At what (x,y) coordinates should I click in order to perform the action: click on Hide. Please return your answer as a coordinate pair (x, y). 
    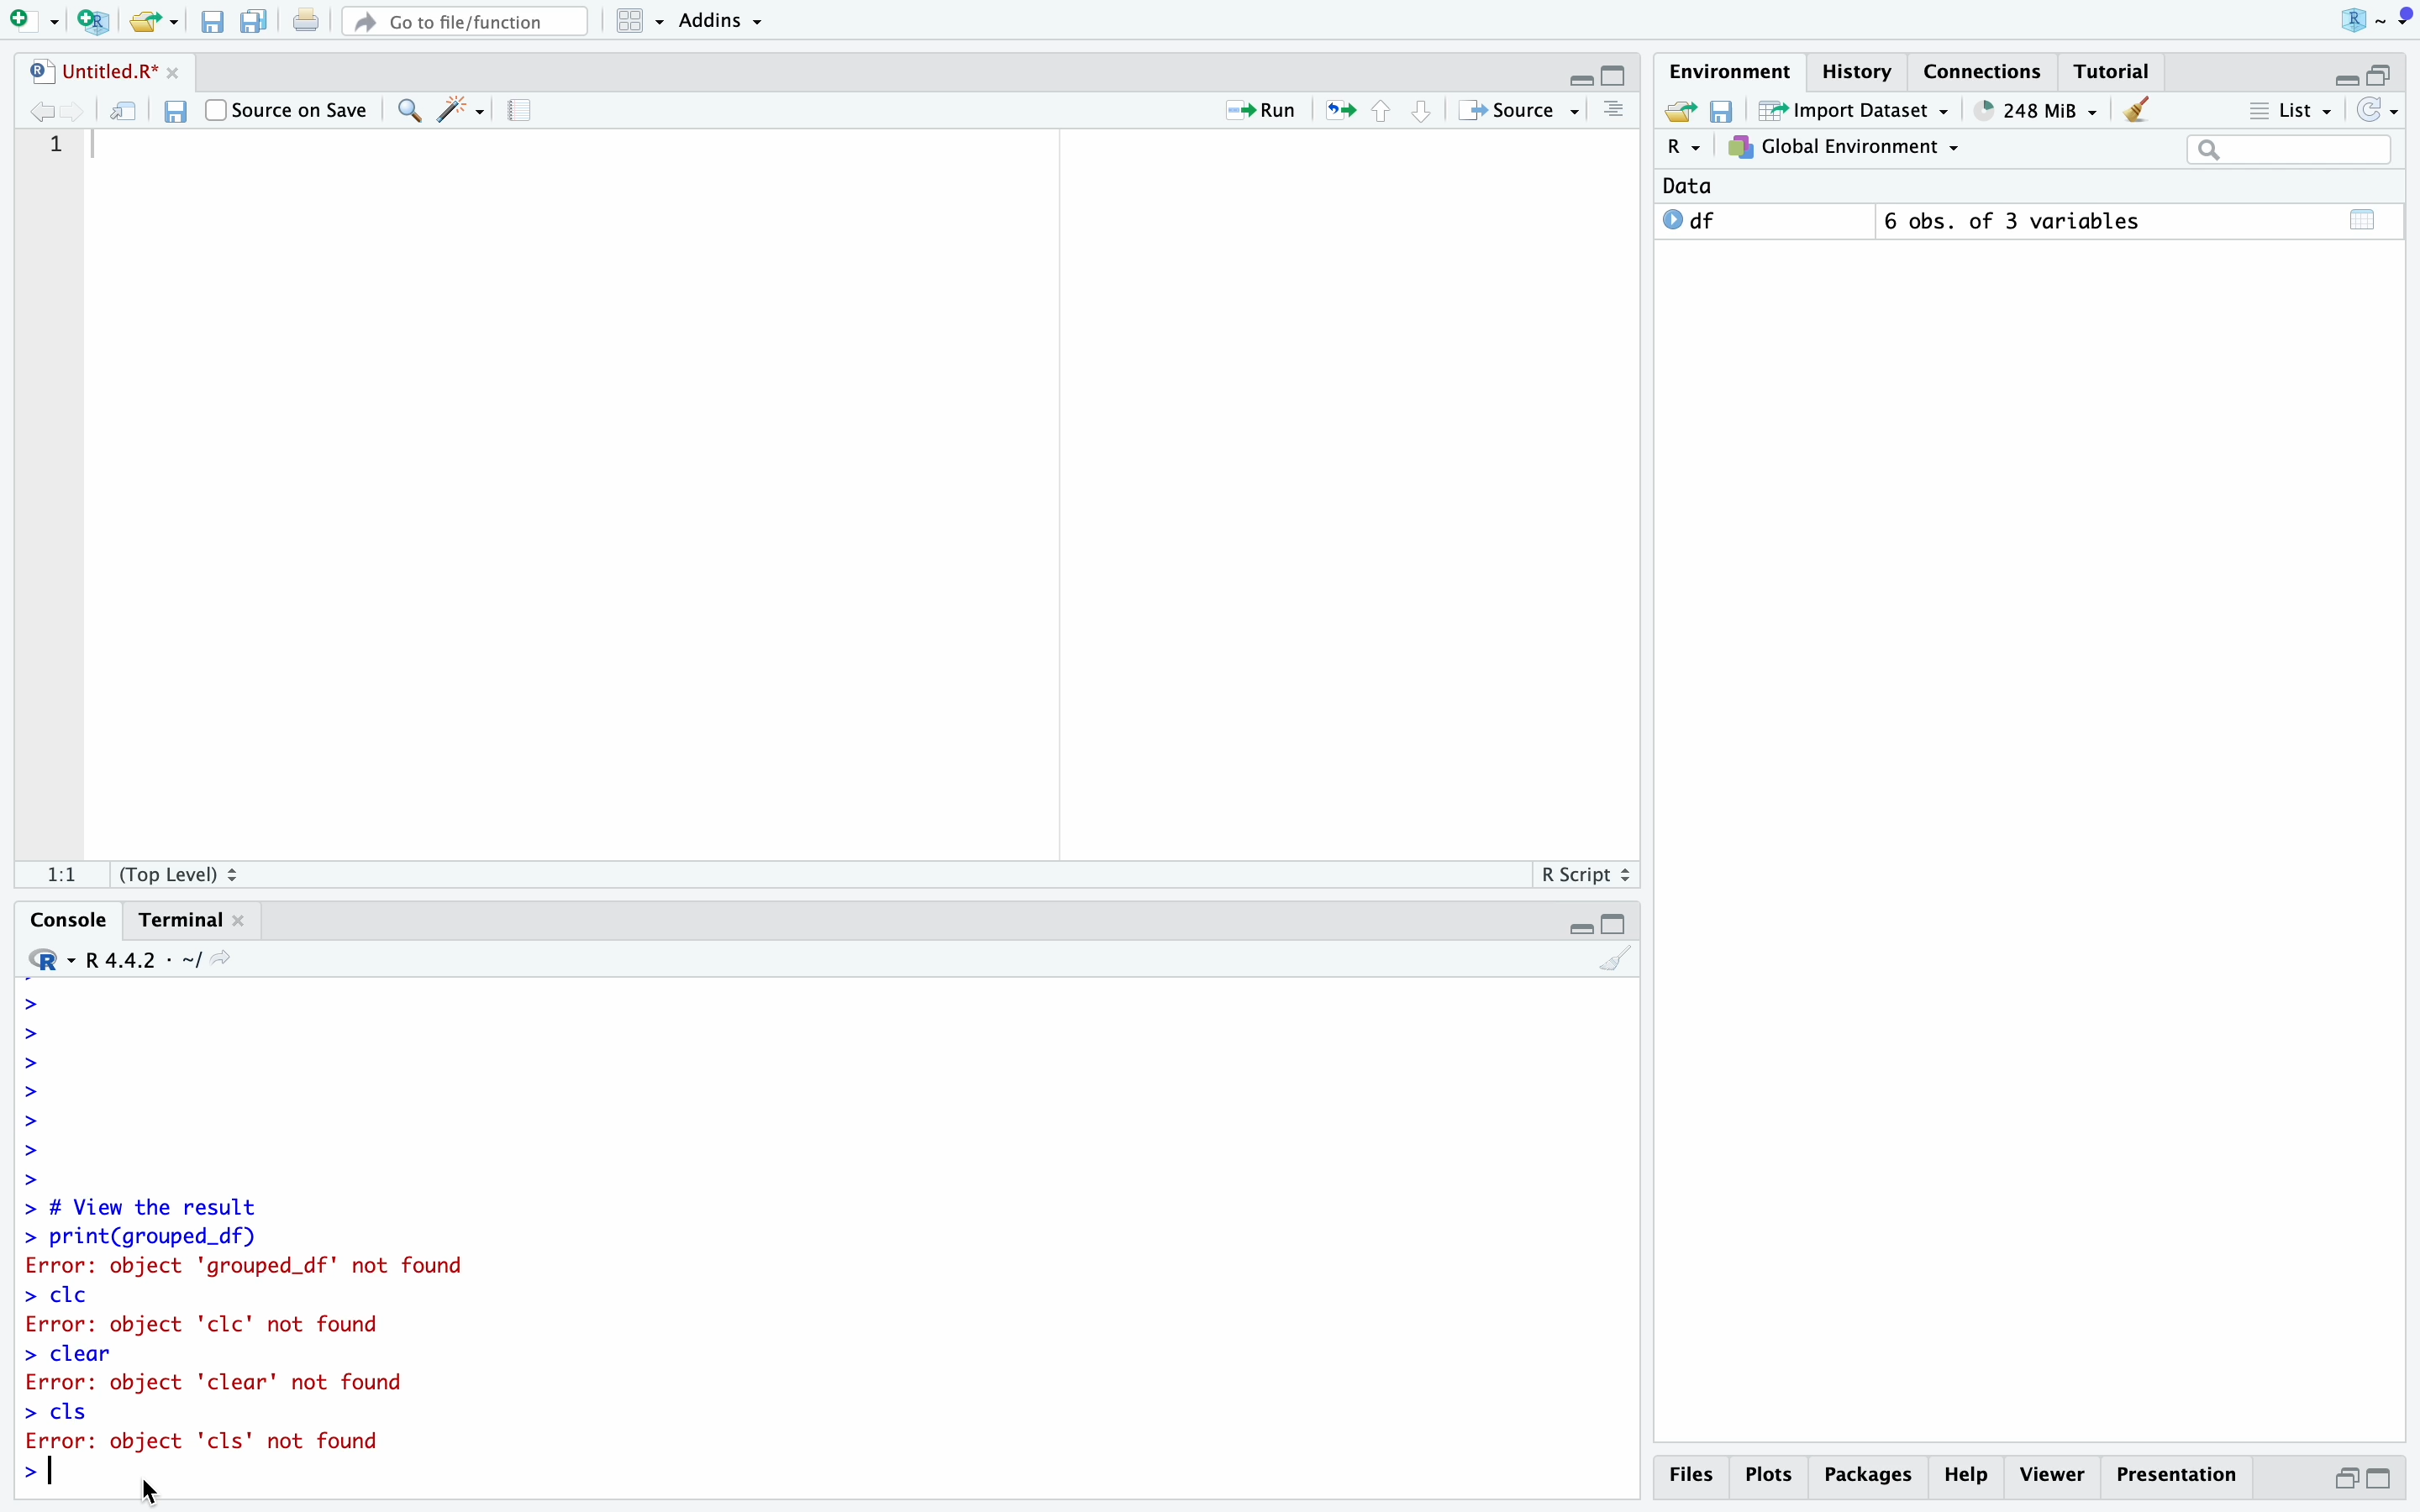
    Looking at the image, I should click on (1578, 925).